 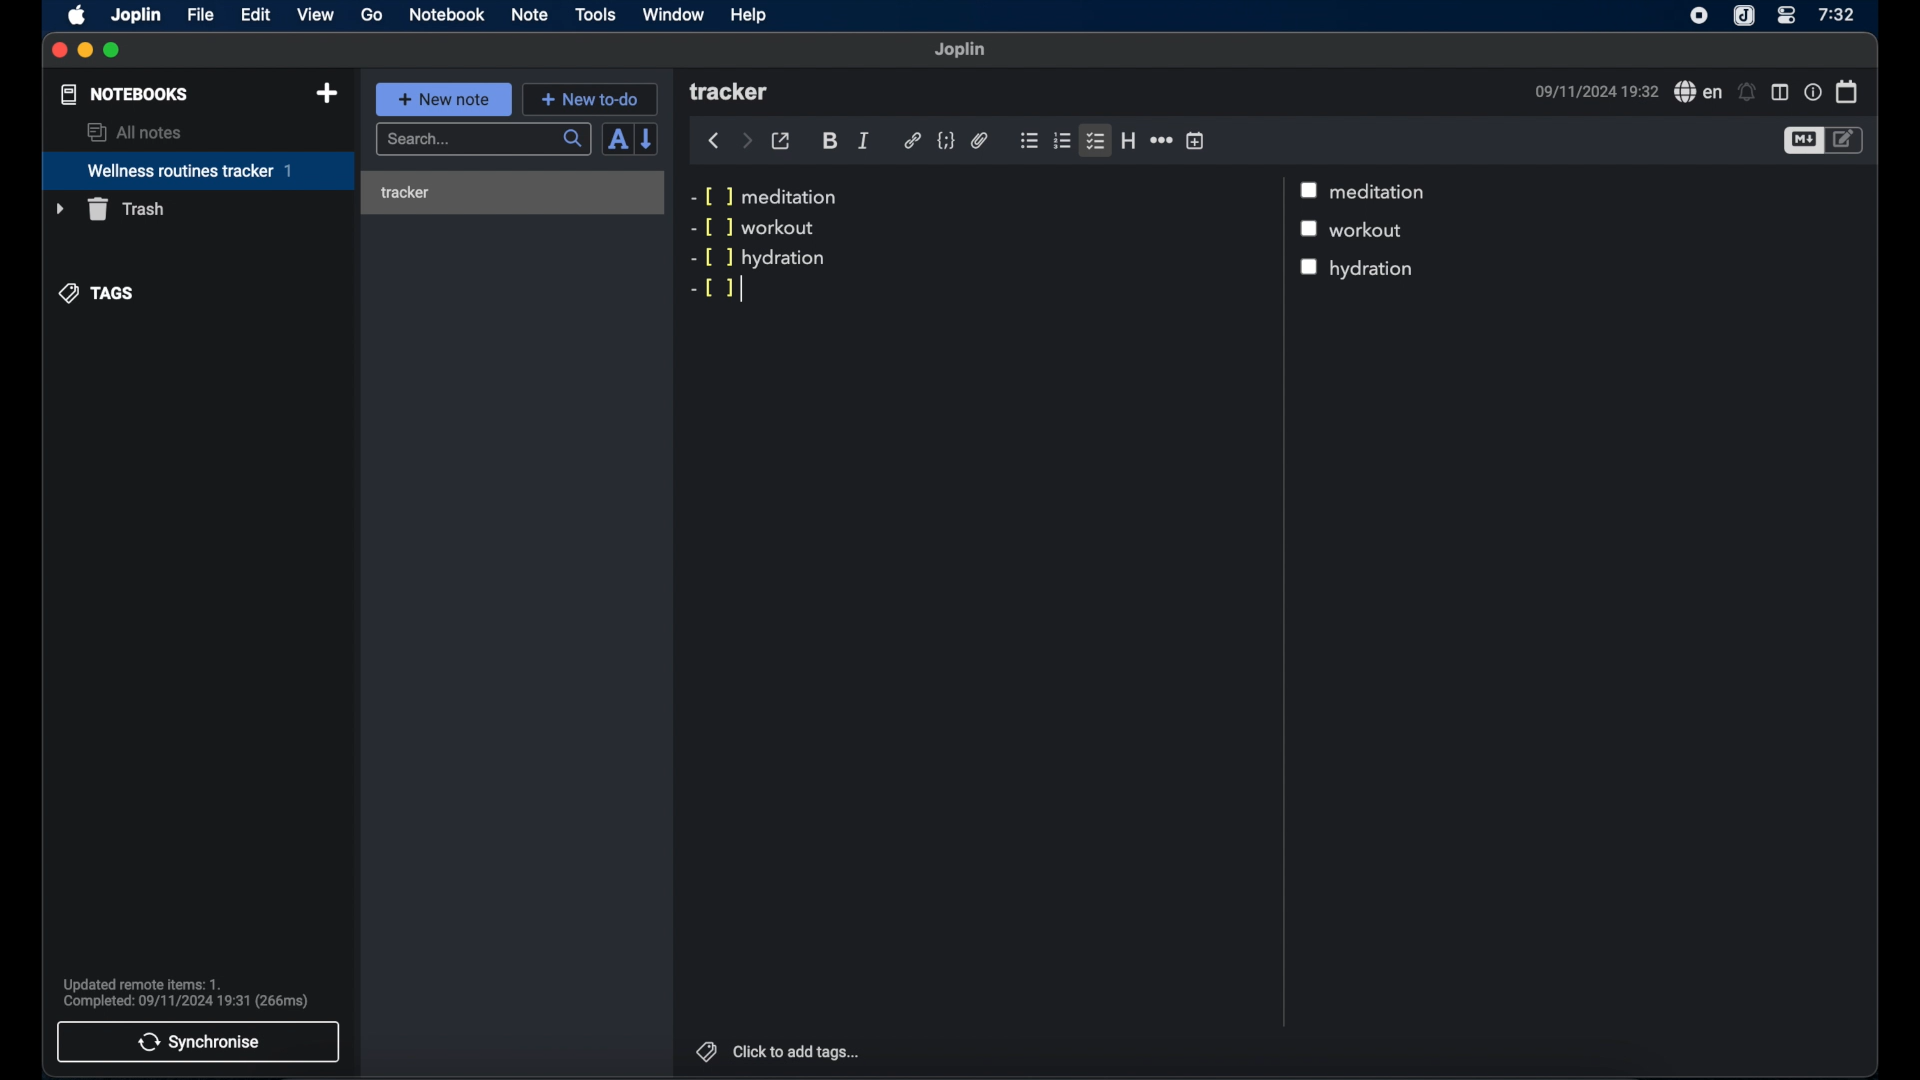 I want to click on close, so click(x=60, y=51).